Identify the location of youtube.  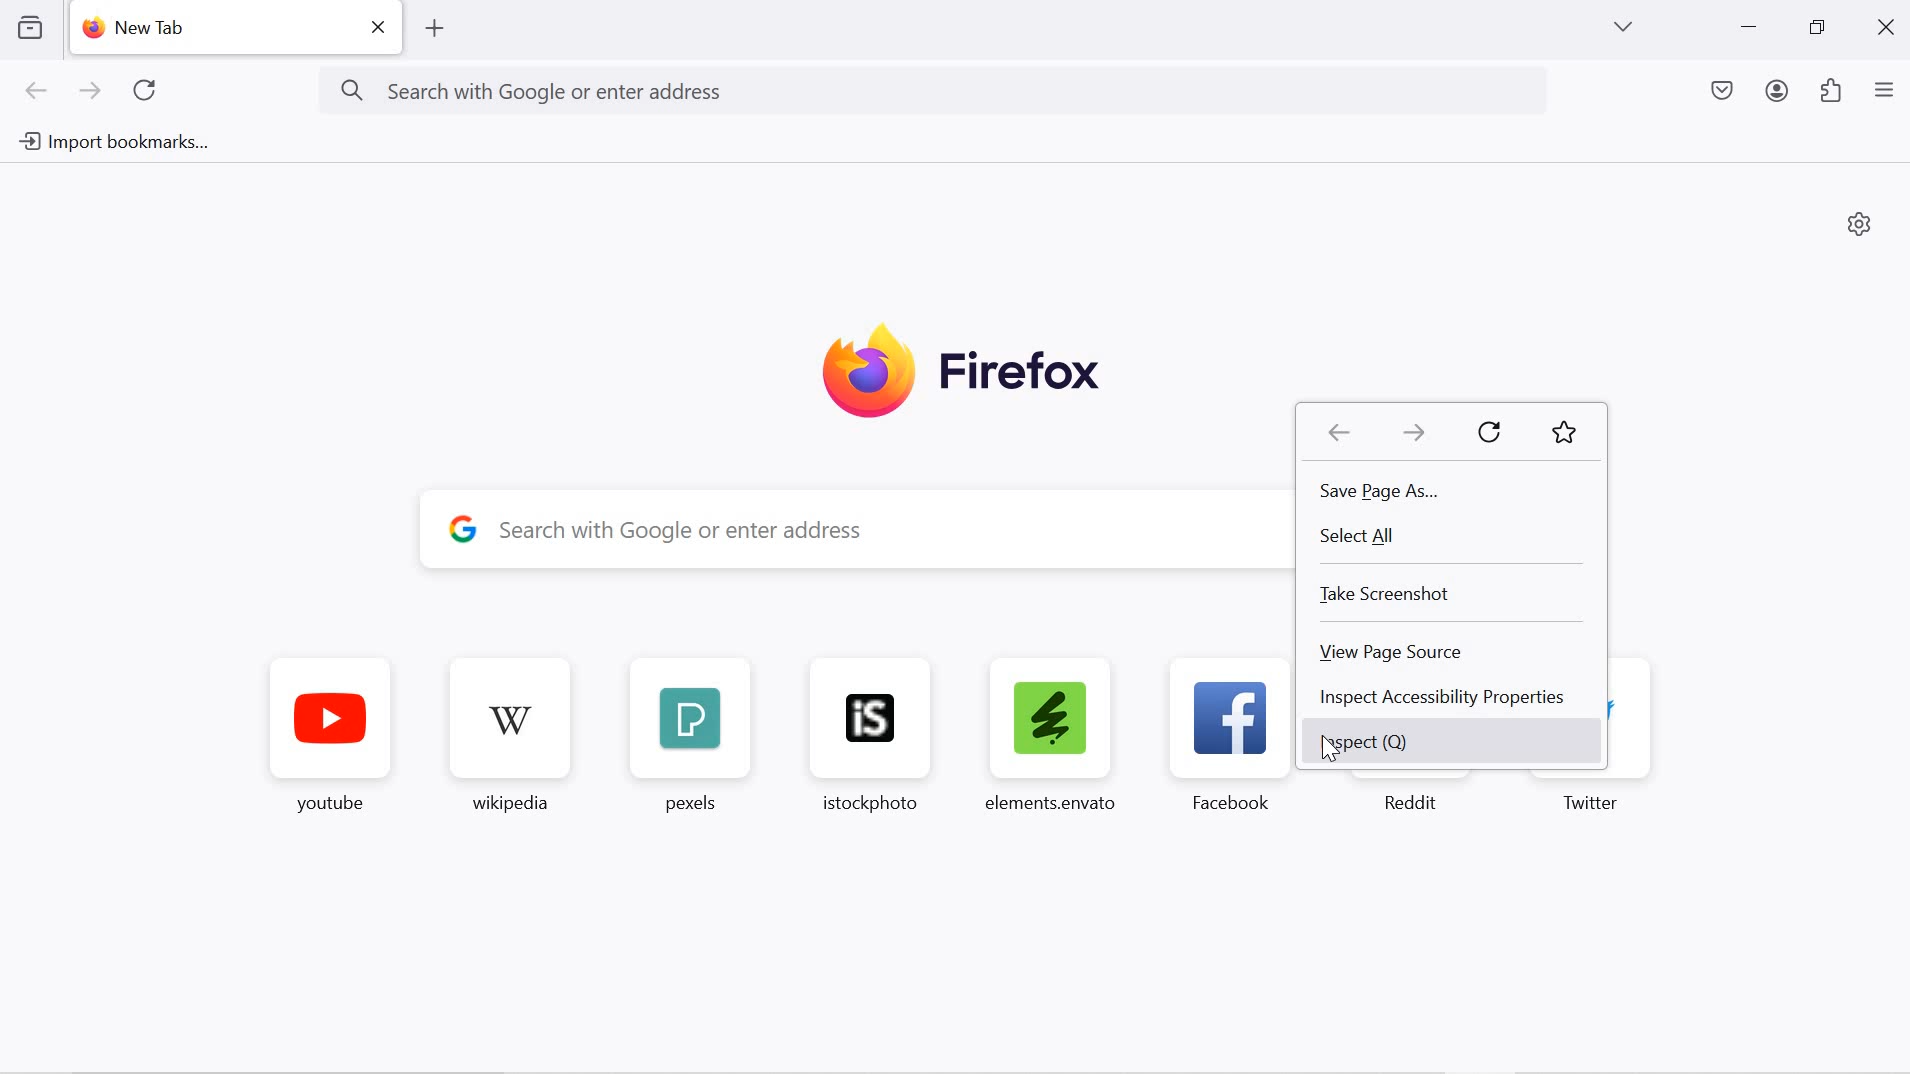
(319, 740).